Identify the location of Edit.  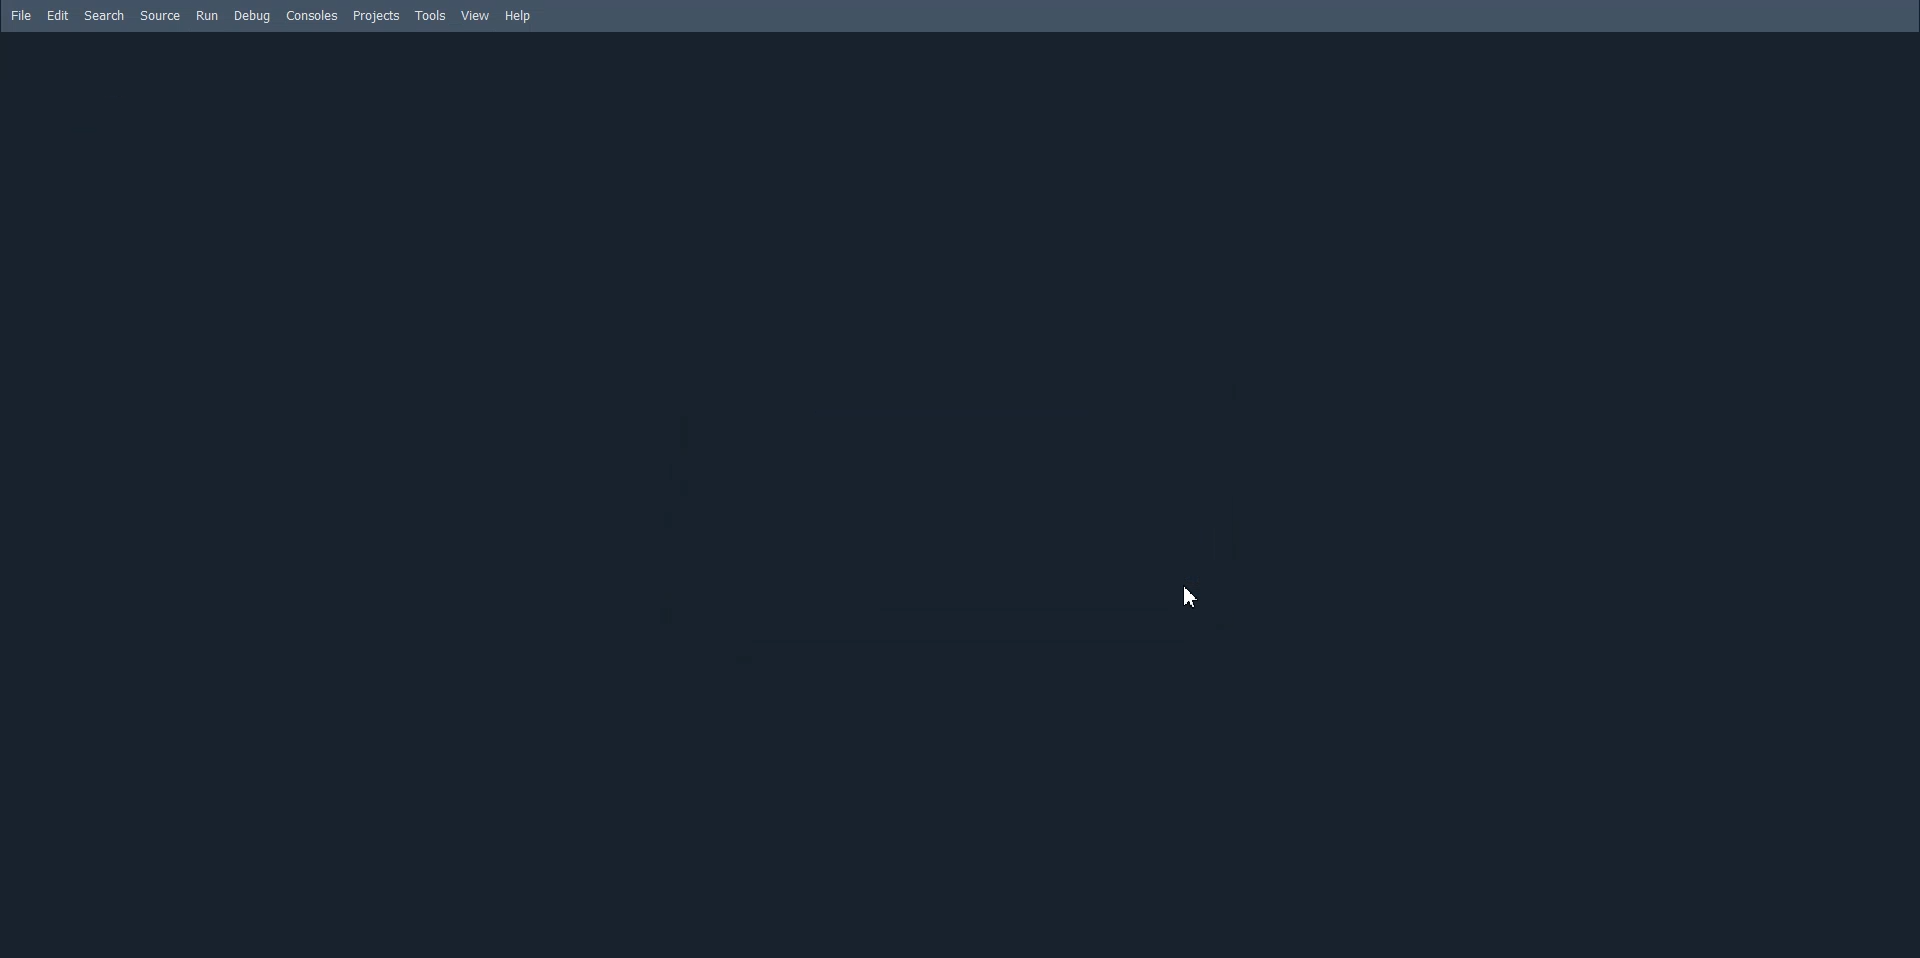
(59, 15).